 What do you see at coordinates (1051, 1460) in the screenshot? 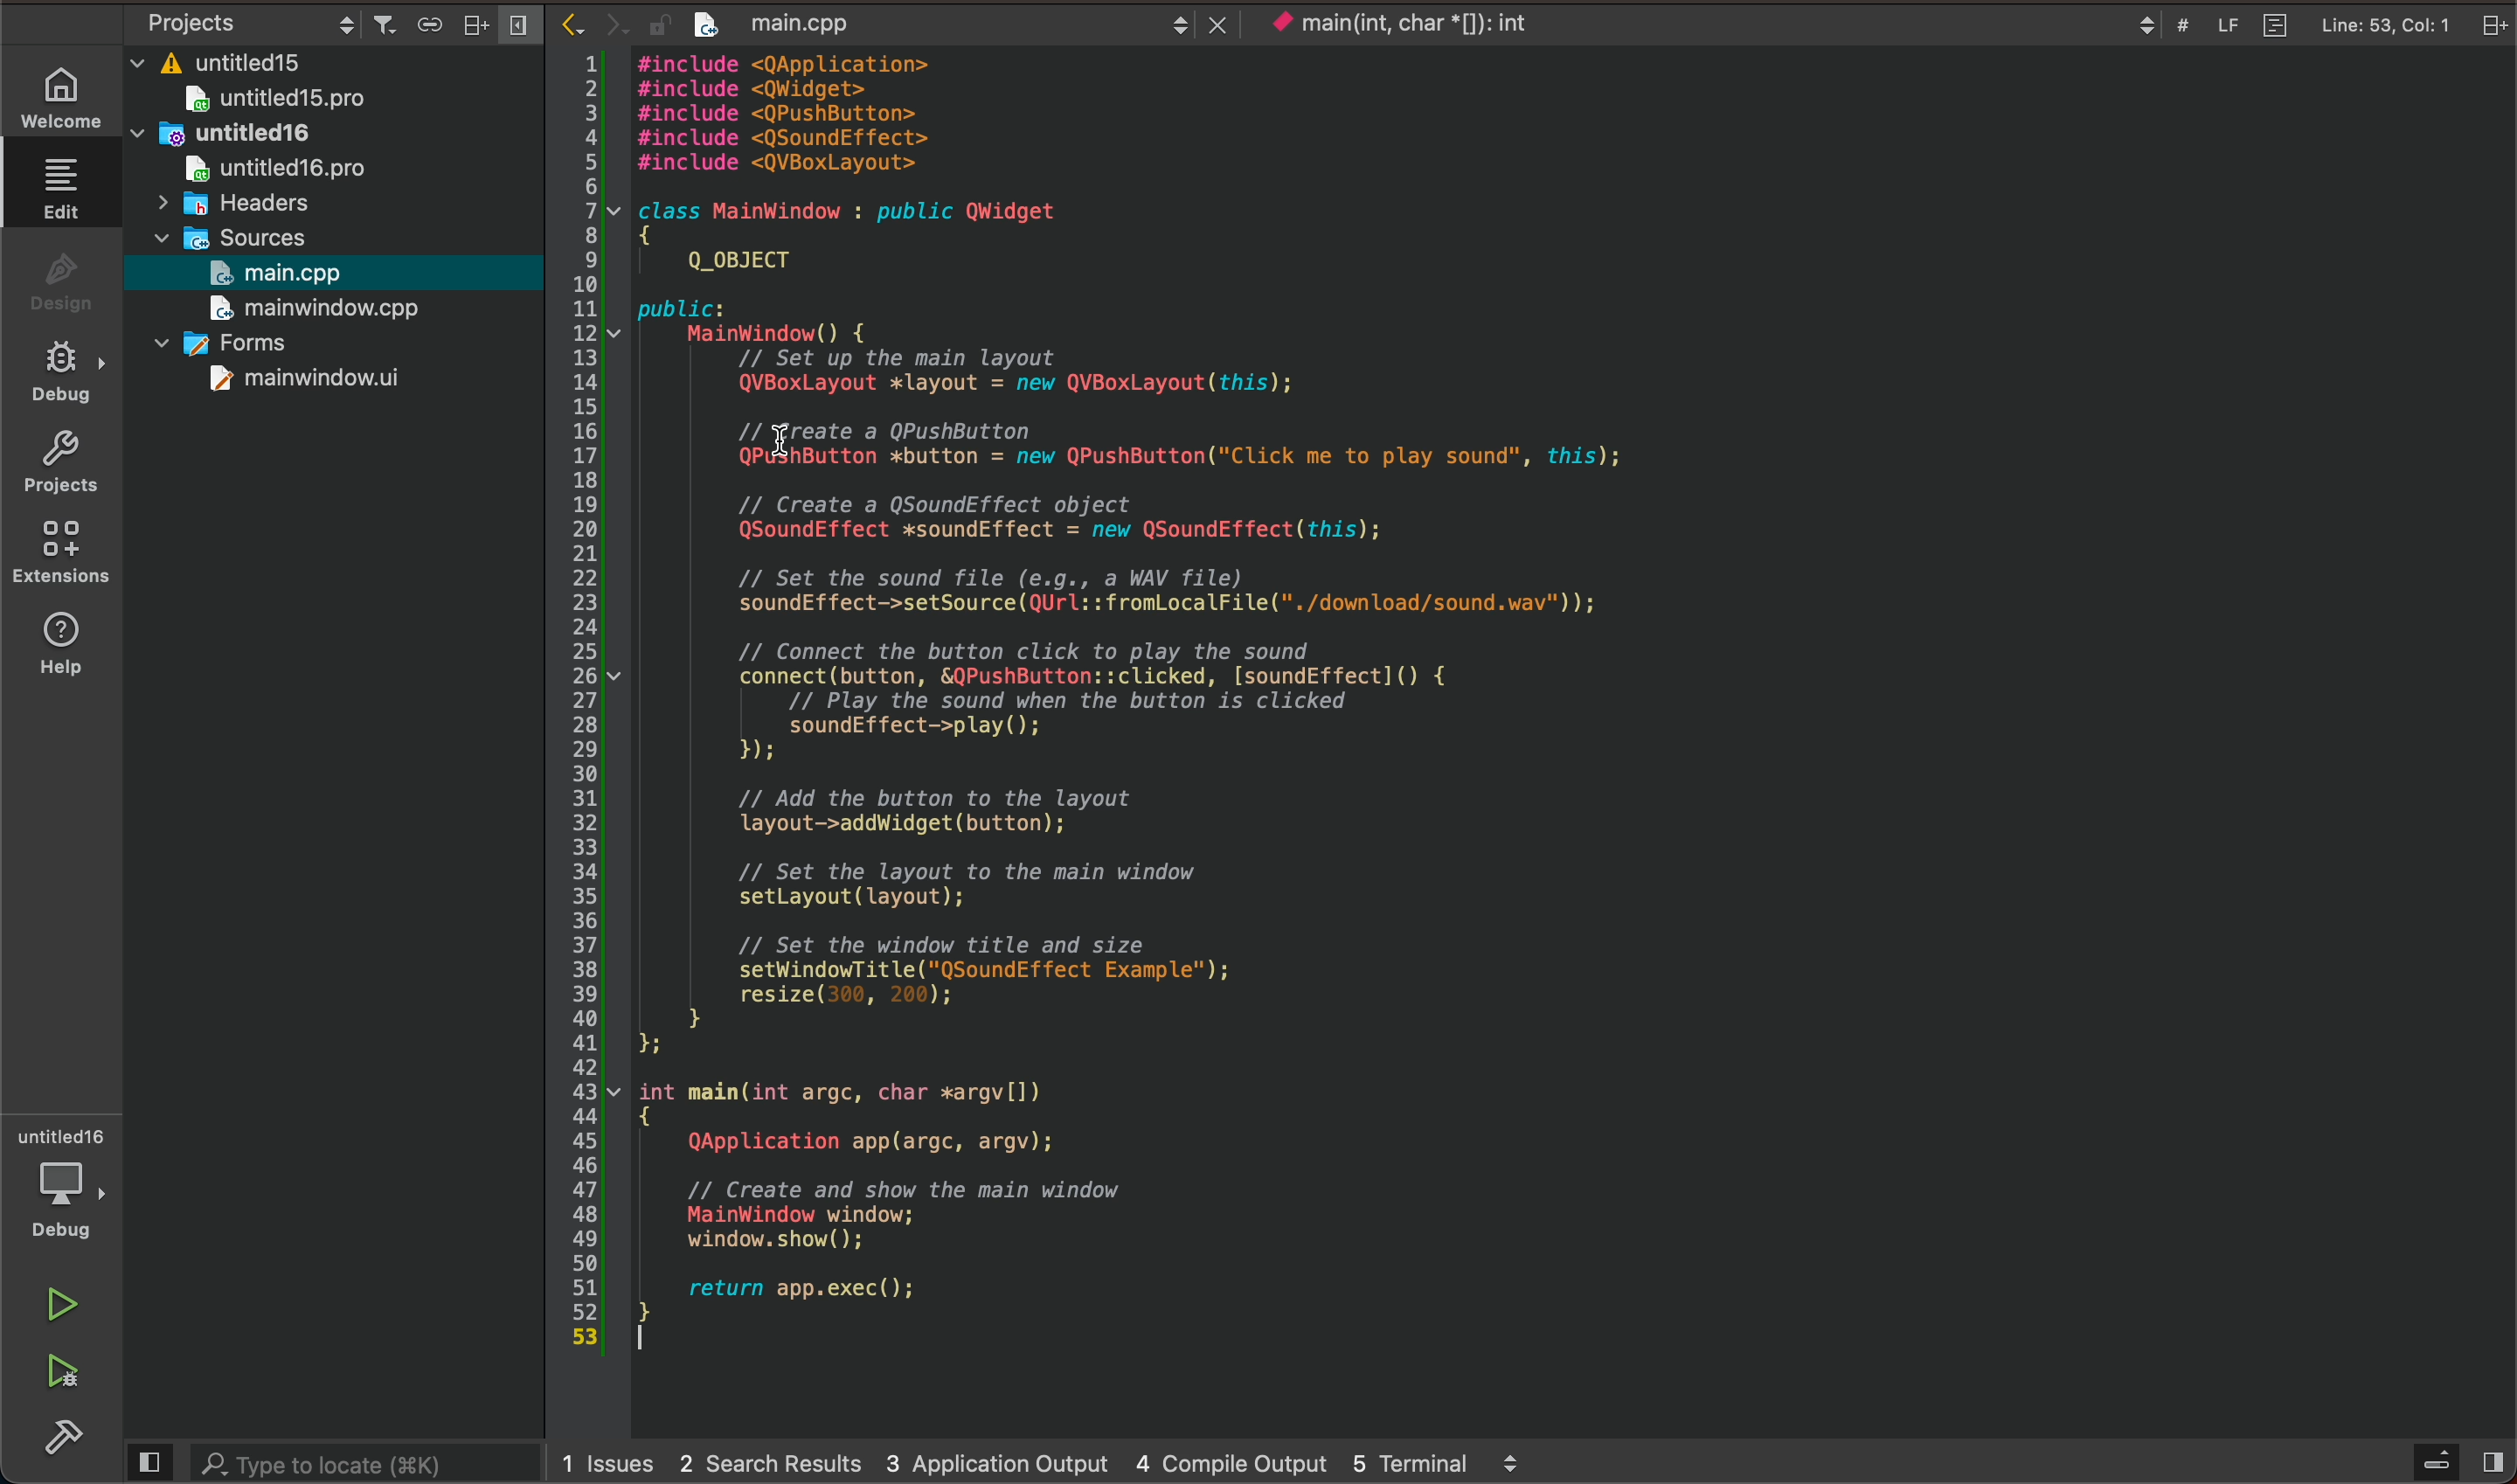
I see `logs` at bounding box center [1051, 1460].